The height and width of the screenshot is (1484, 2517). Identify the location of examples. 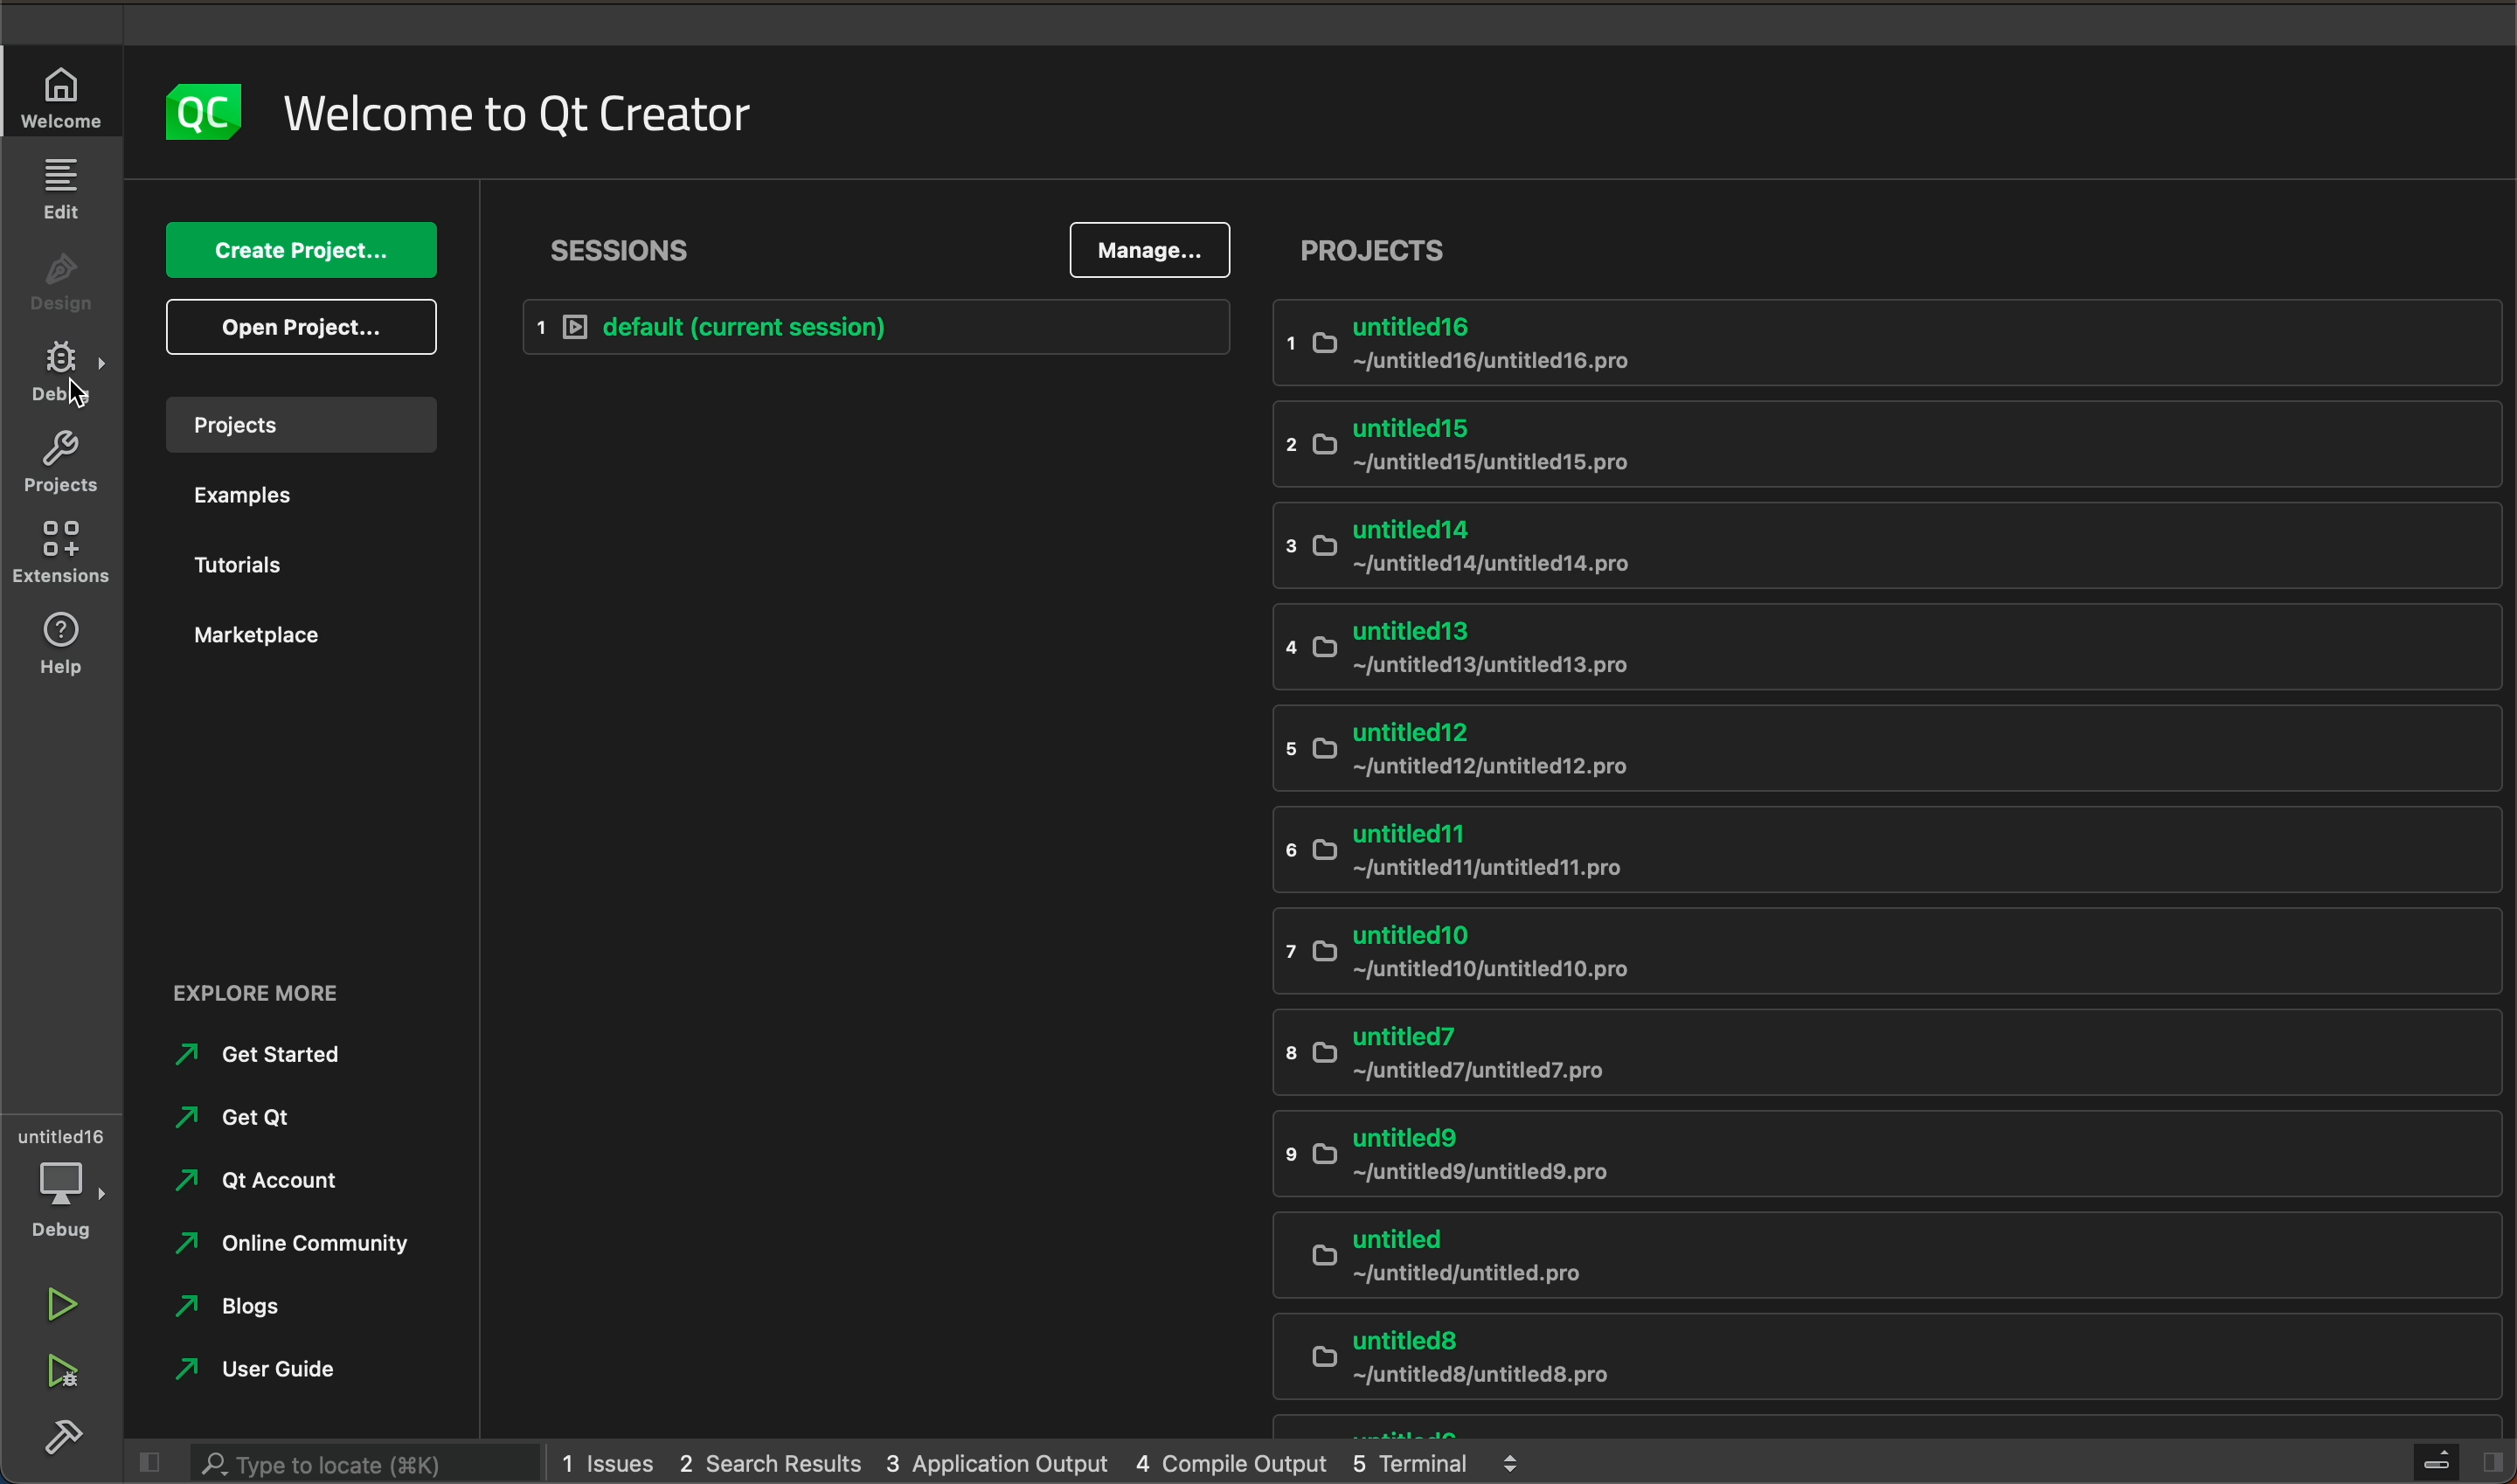
(293, 493).